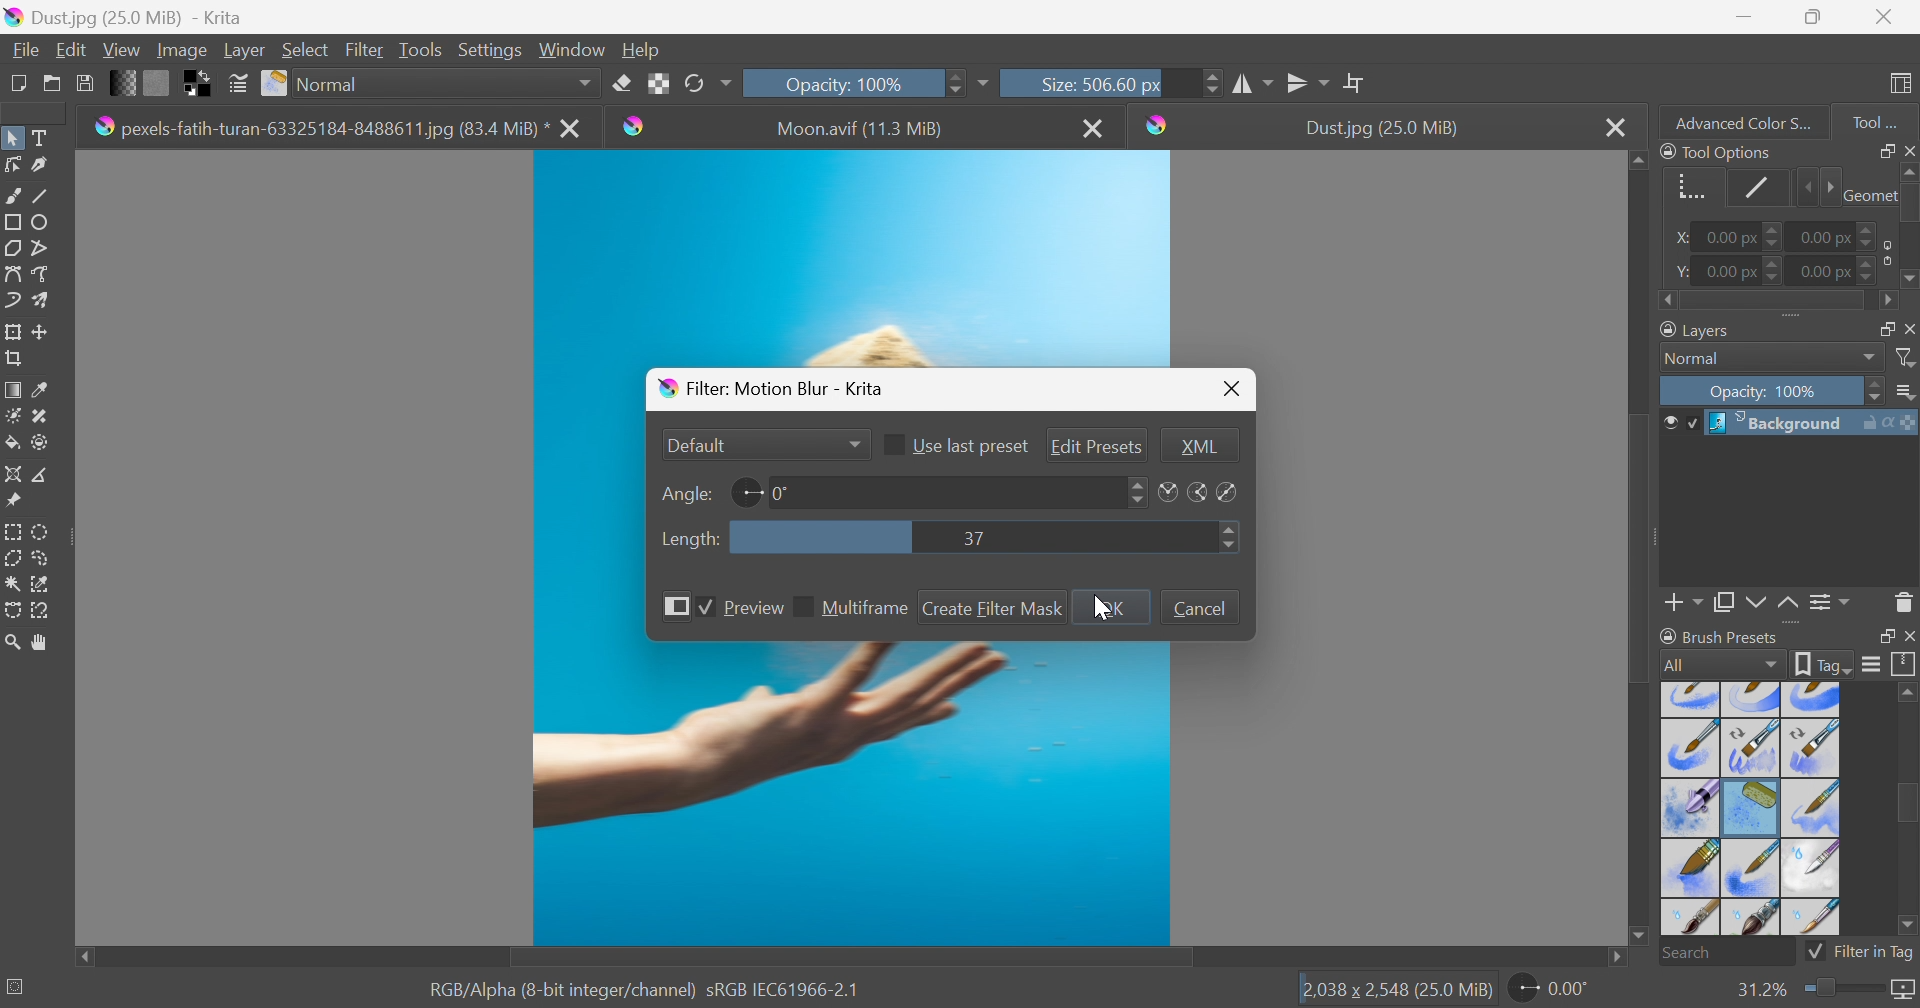  Describe the element at coordinates (420, 48) in the screenshot. I see `Tools` at that location.